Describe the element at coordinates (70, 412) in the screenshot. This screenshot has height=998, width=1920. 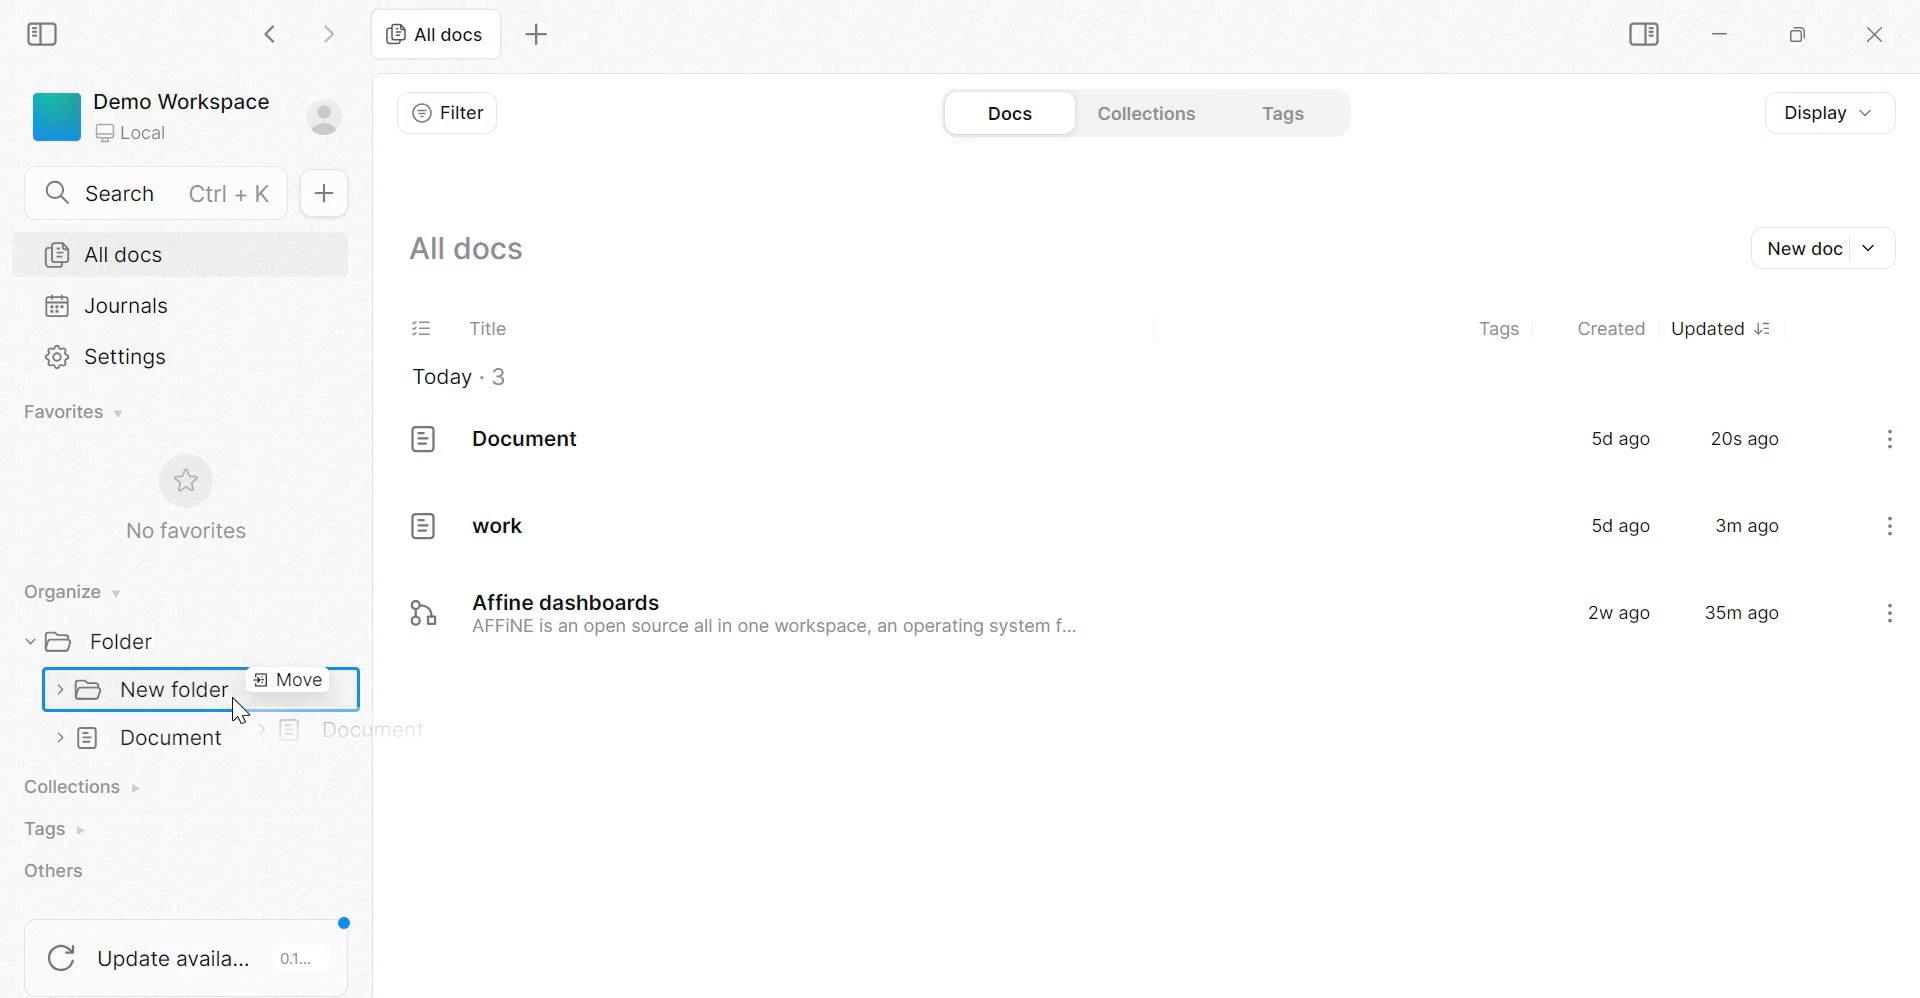
I see `Favorites` at that location.